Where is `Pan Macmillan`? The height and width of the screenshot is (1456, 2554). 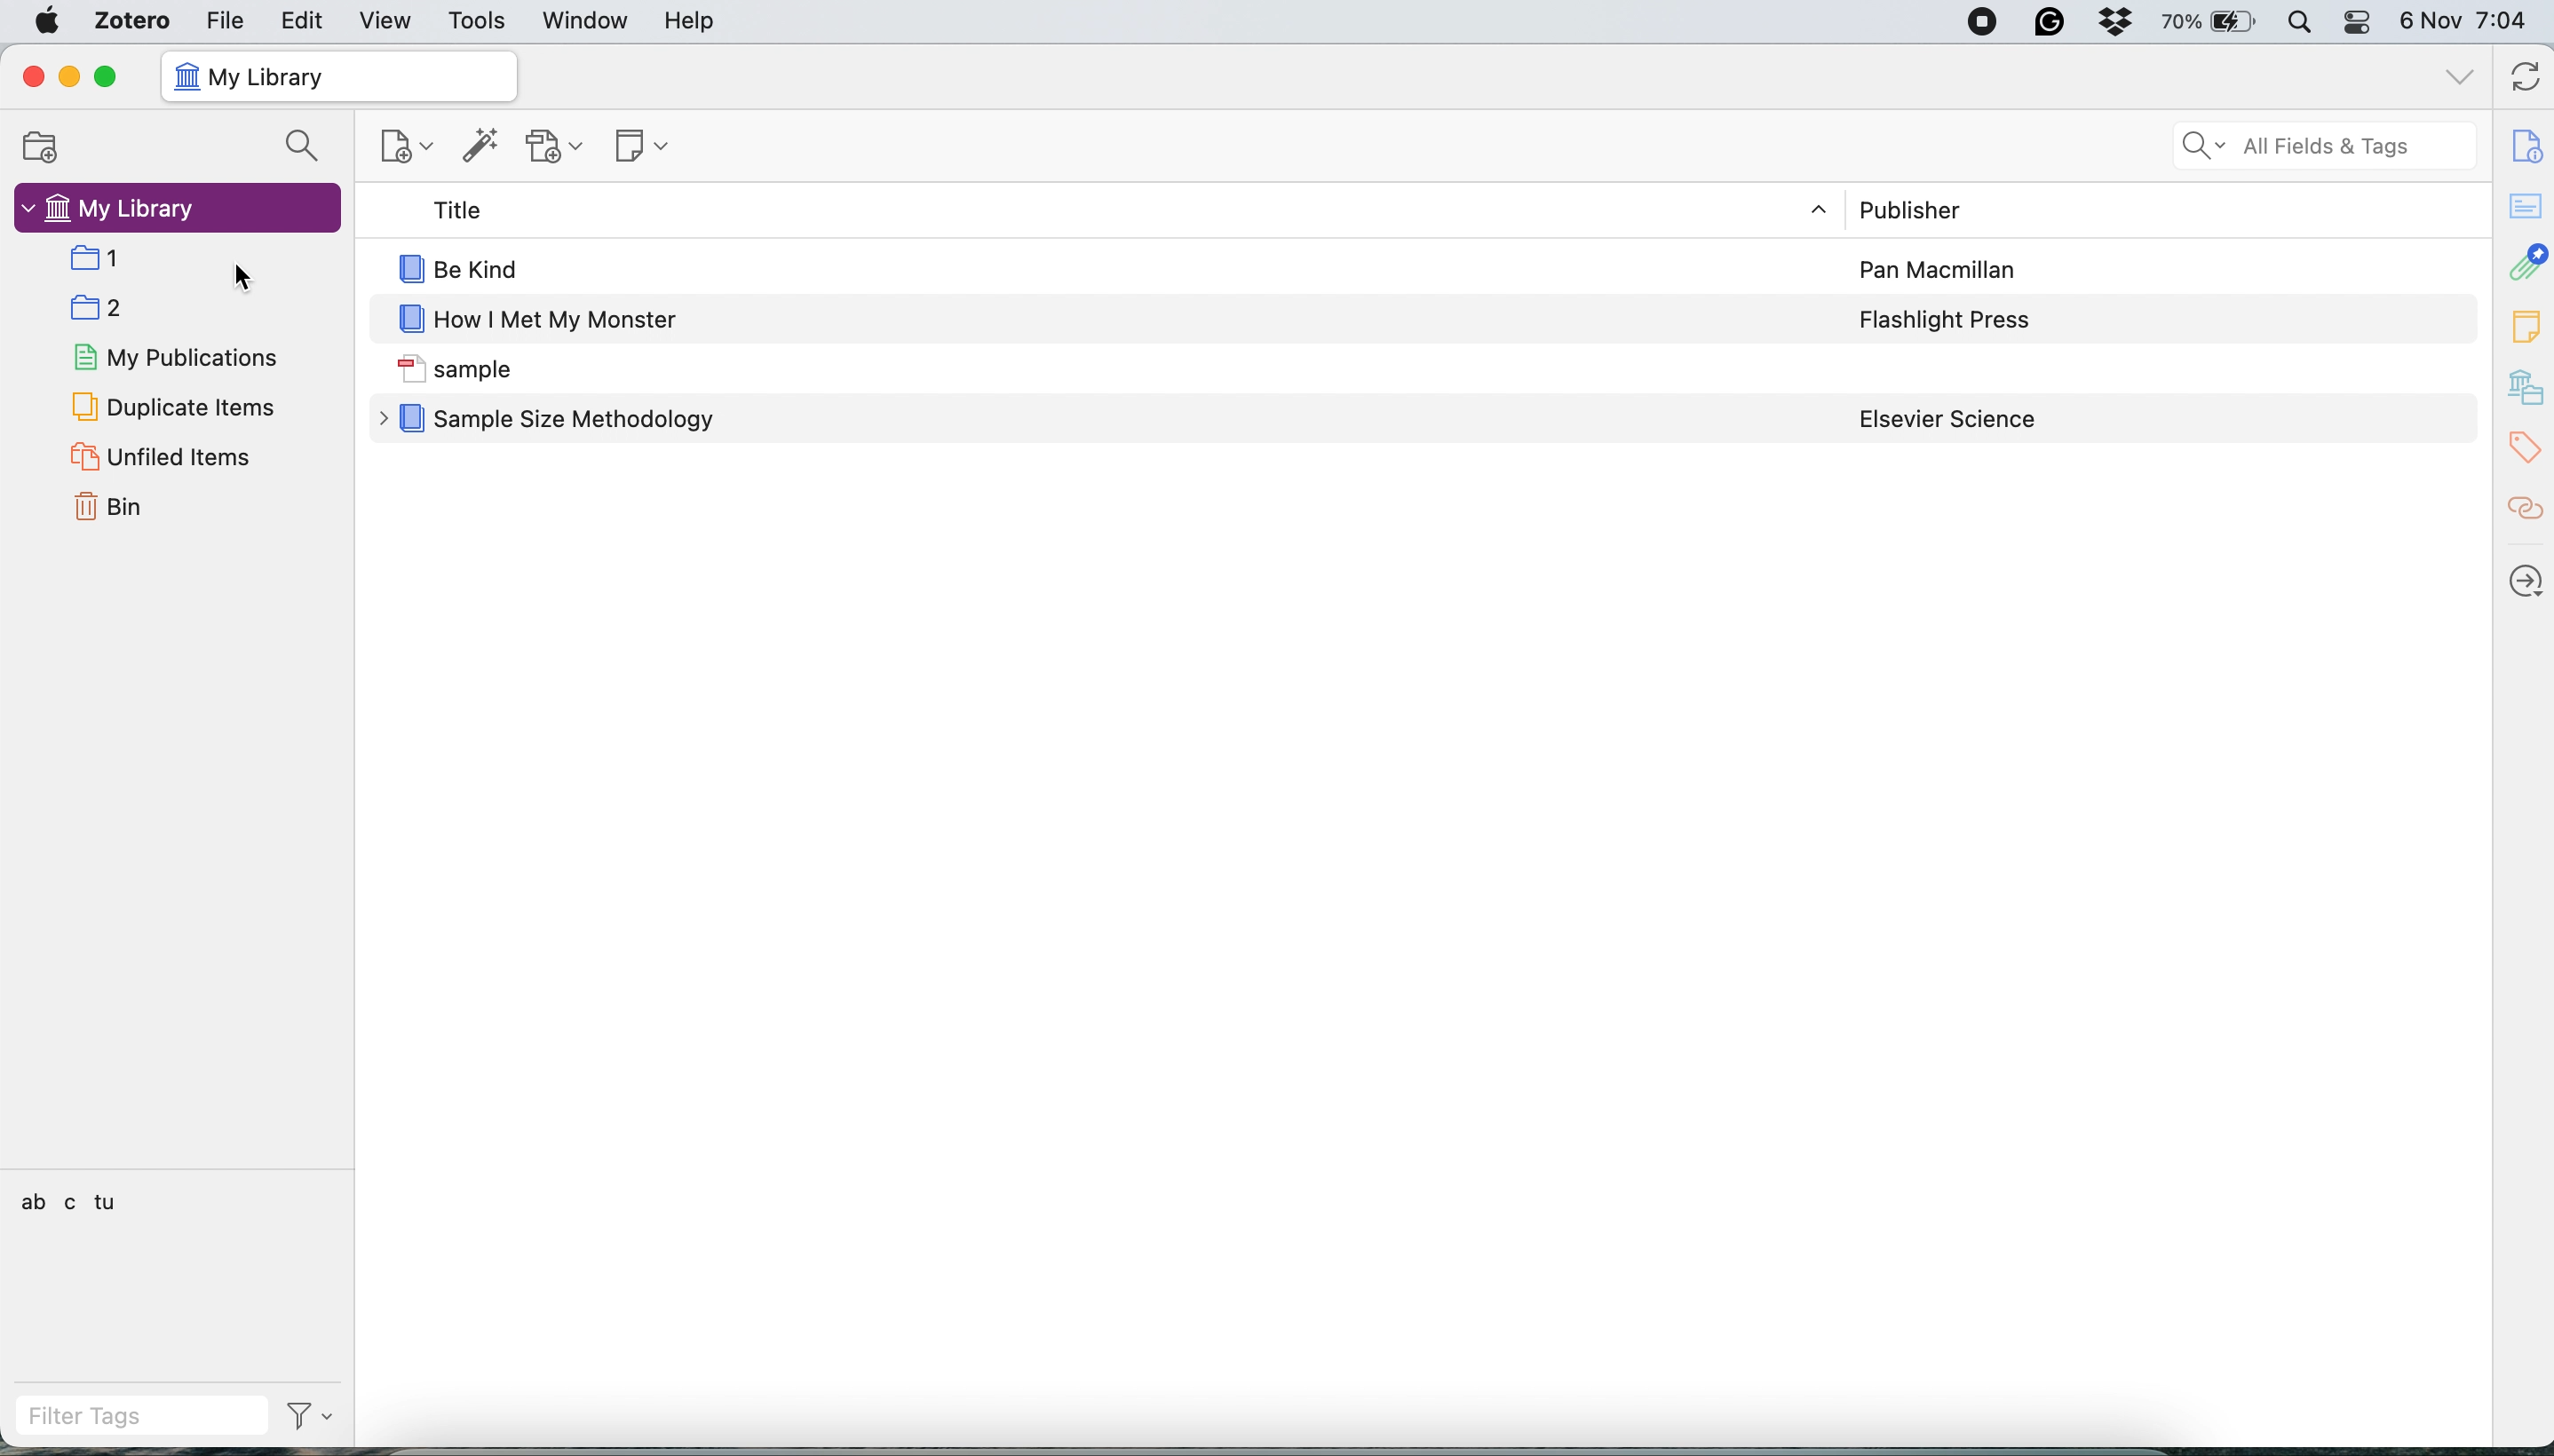
Pan Macmillan is located at coordinates (1940, 271).